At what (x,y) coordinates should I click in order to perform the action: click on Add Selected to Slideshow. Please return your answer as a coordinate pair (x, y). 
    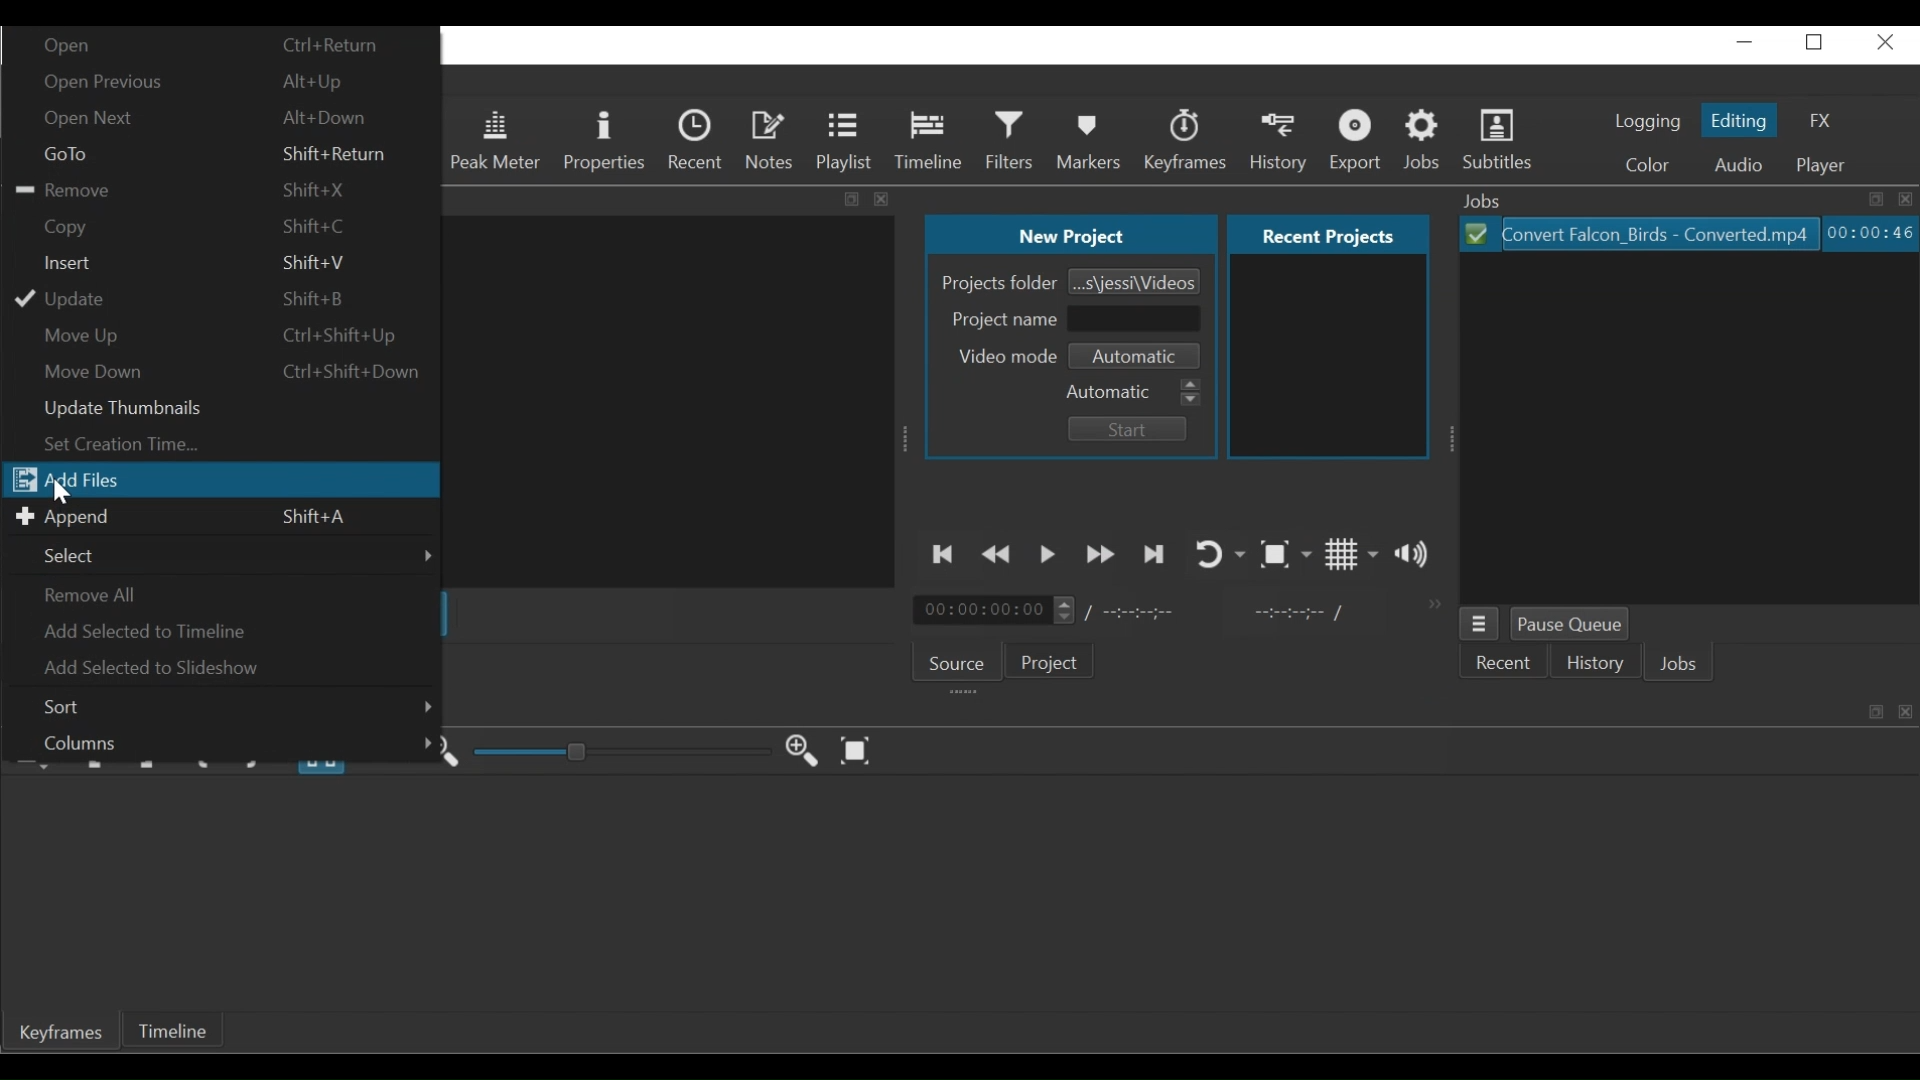
    Looking at the image, I should click on (230, 666).